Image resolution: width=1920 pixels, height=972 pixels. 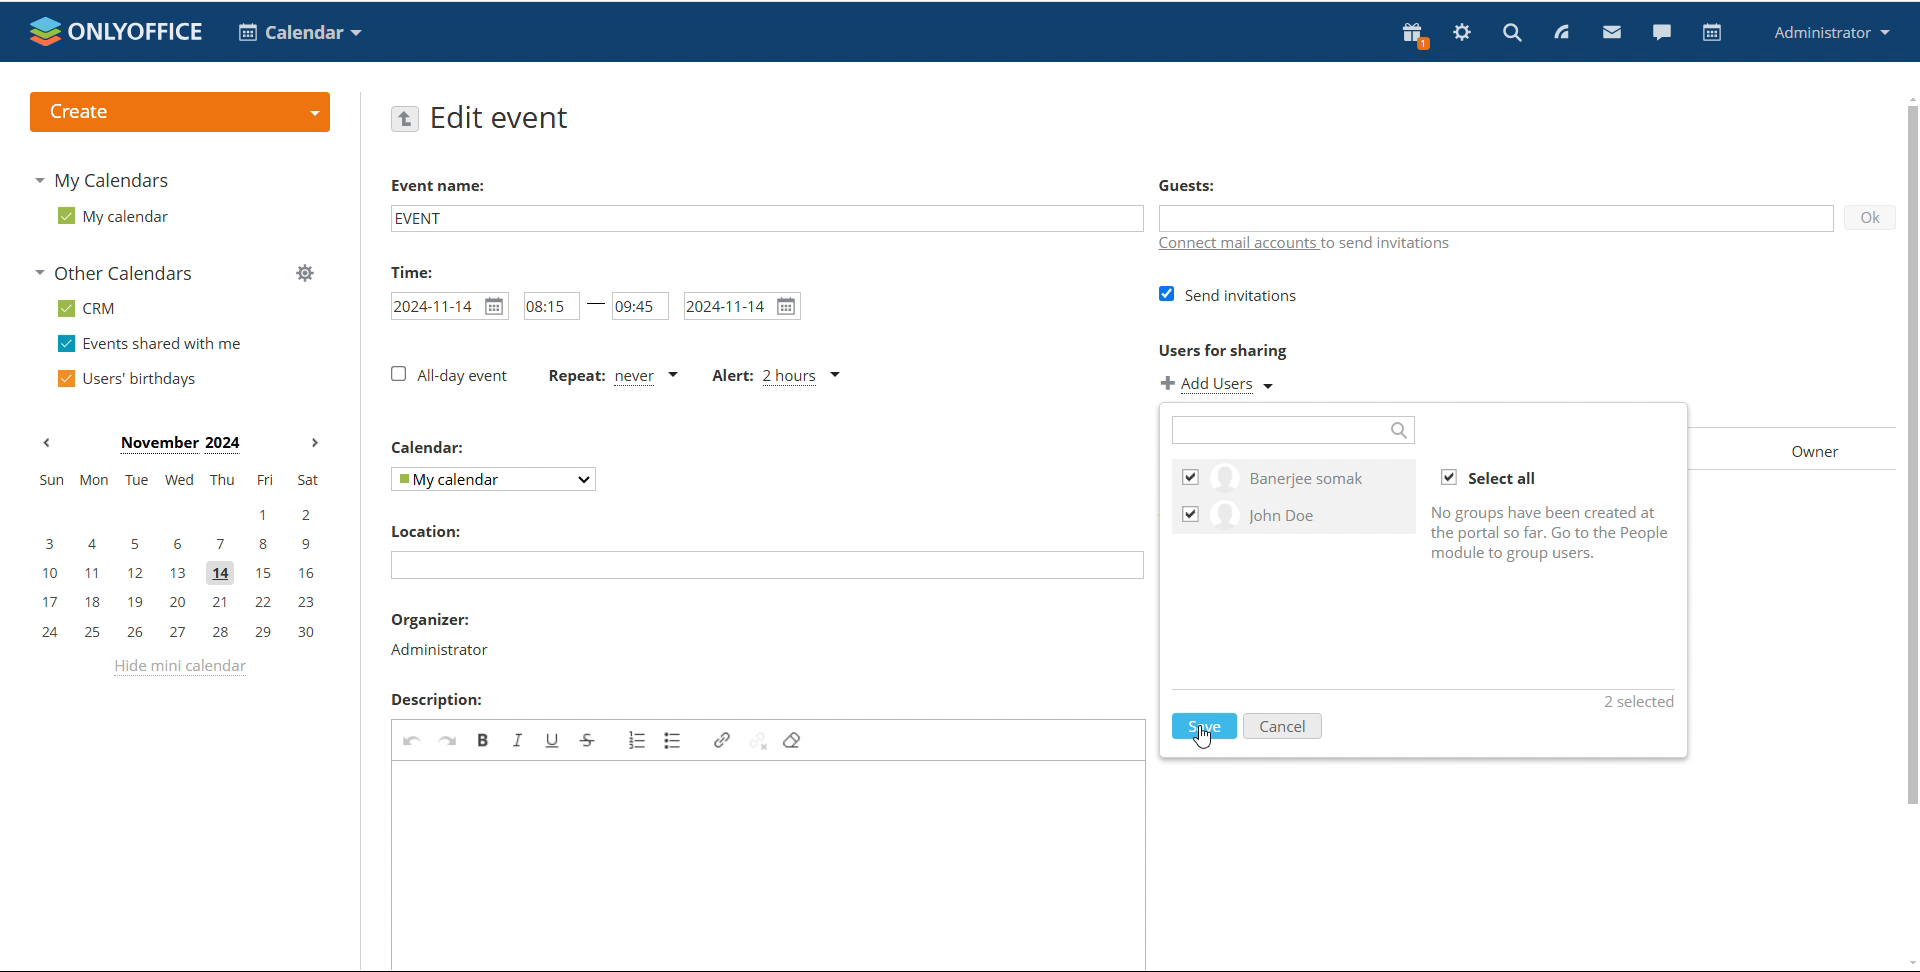 What do you see at coordinates (1223, 351) in the screenshot?
I see `Users for sharing` at bounding box center [1223, 351].